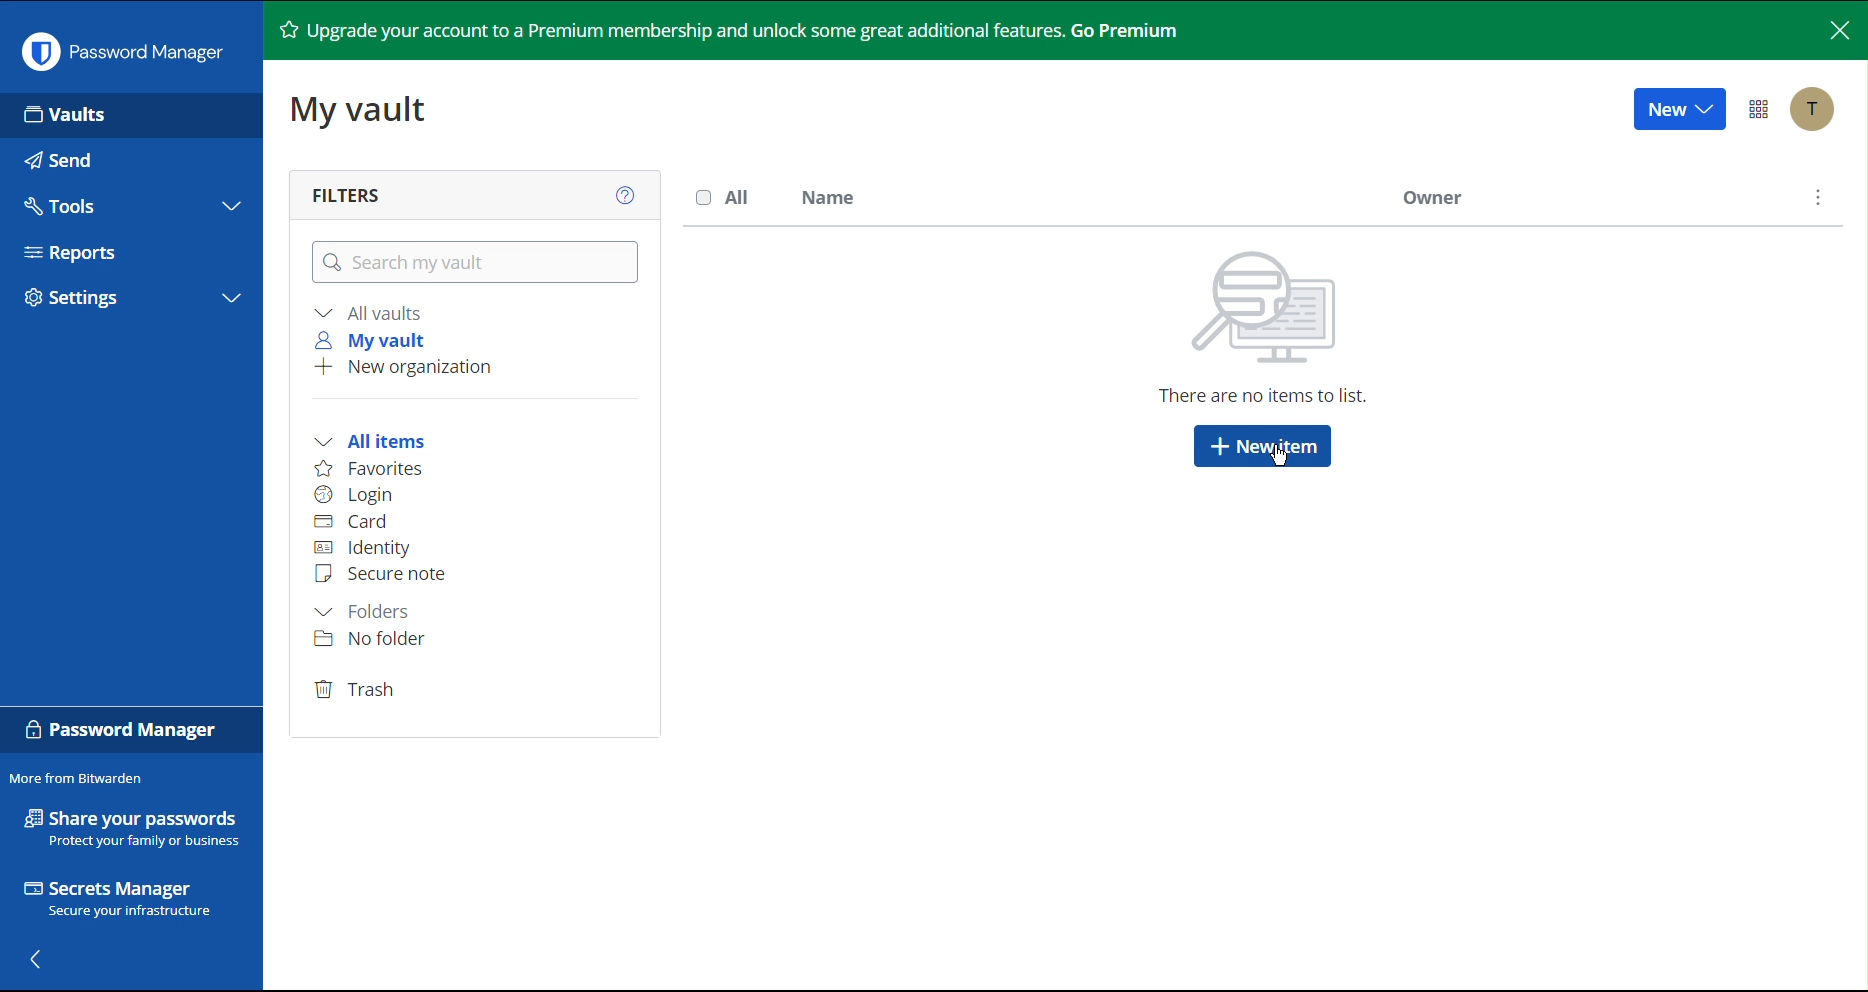  What do you see at coordinates (1432, 196) in the screenshot?
I see `Owner` at bounding box center [1432, 196].